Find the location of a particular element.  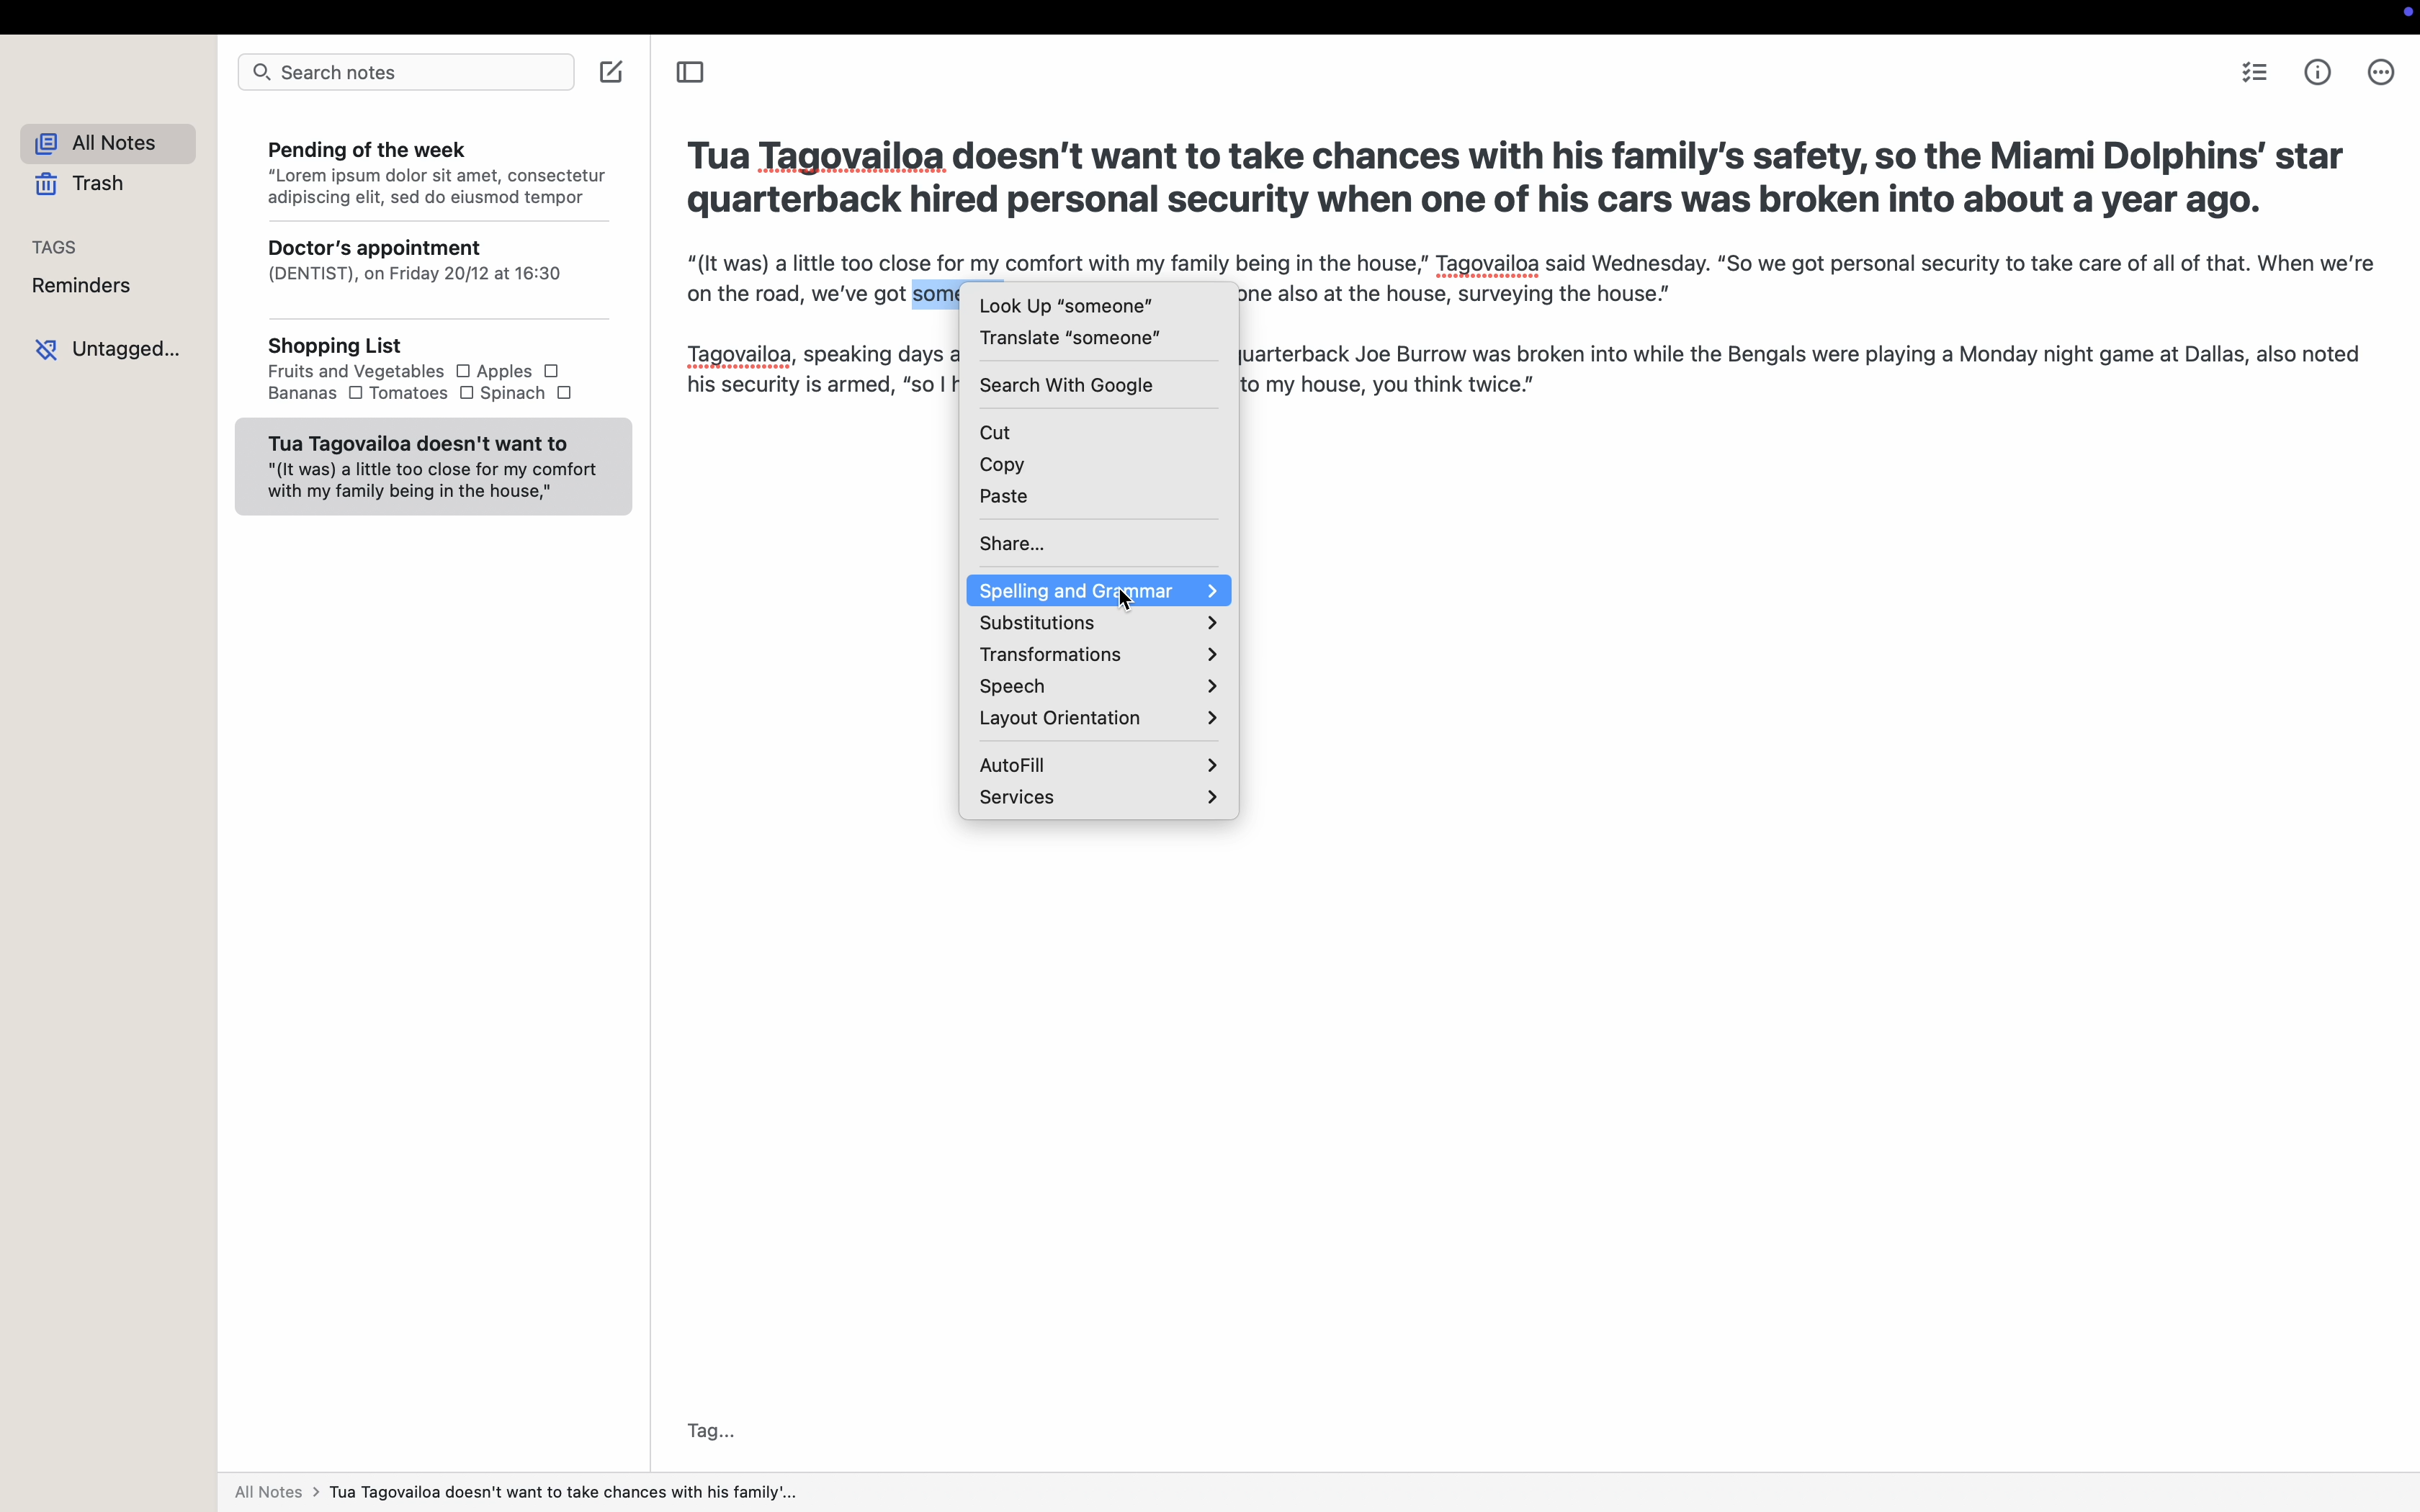

speech is located at coordinates (1093, 687).